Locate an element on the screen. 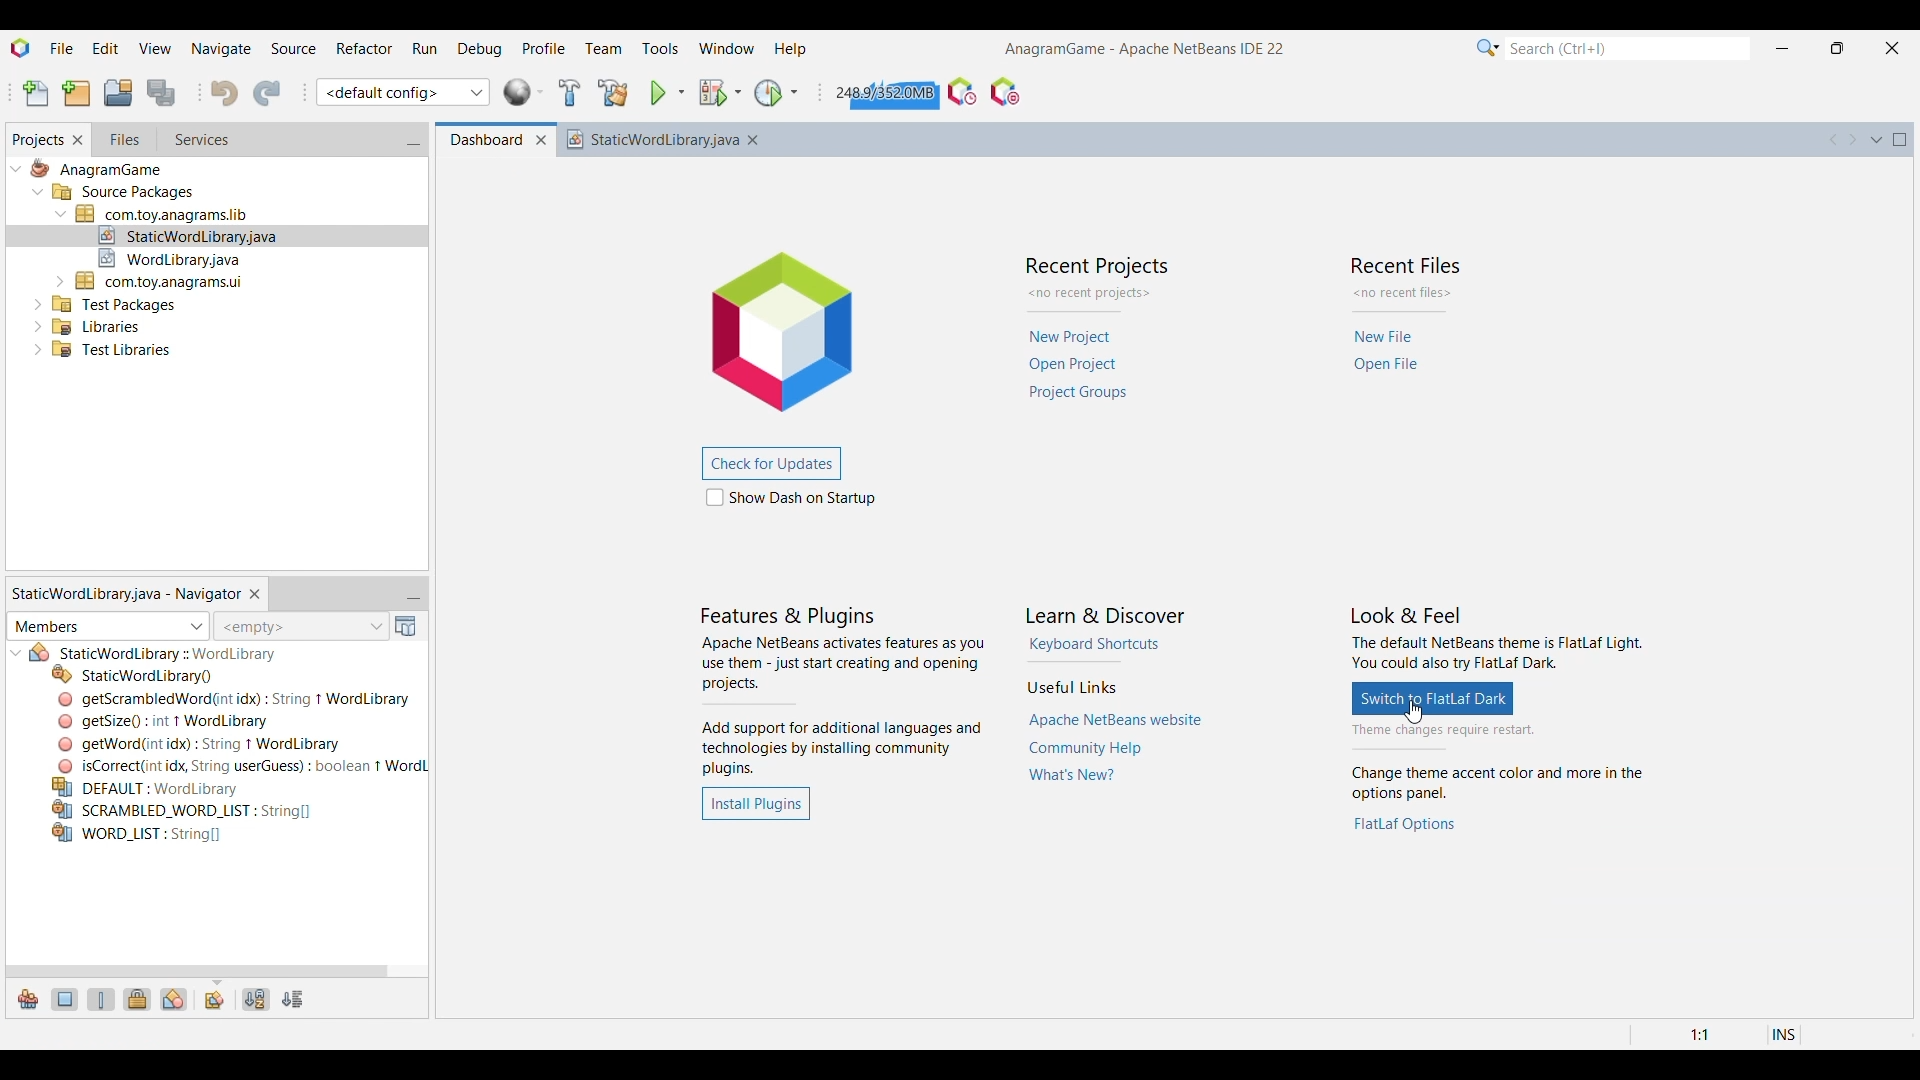  Debug menu is located at coordinates (480, 48).